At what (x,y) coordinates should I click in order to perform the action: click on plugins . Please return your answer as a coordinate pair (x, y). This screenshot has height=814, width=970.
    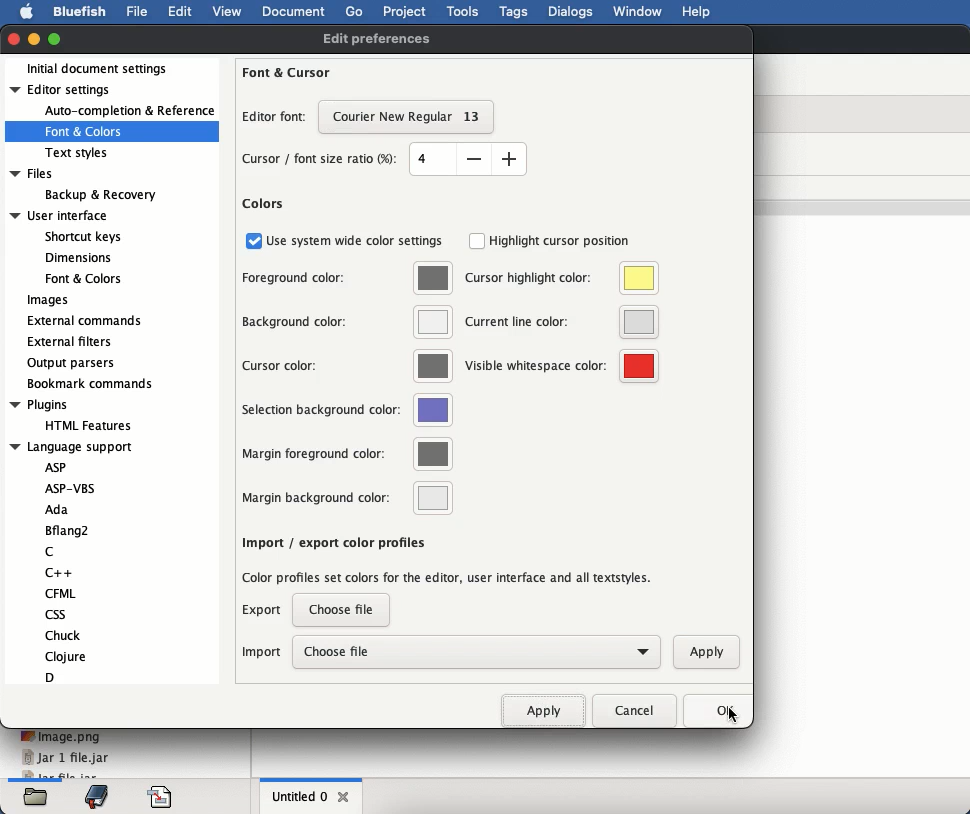
    Looking at the image, I should click on (76, 415).